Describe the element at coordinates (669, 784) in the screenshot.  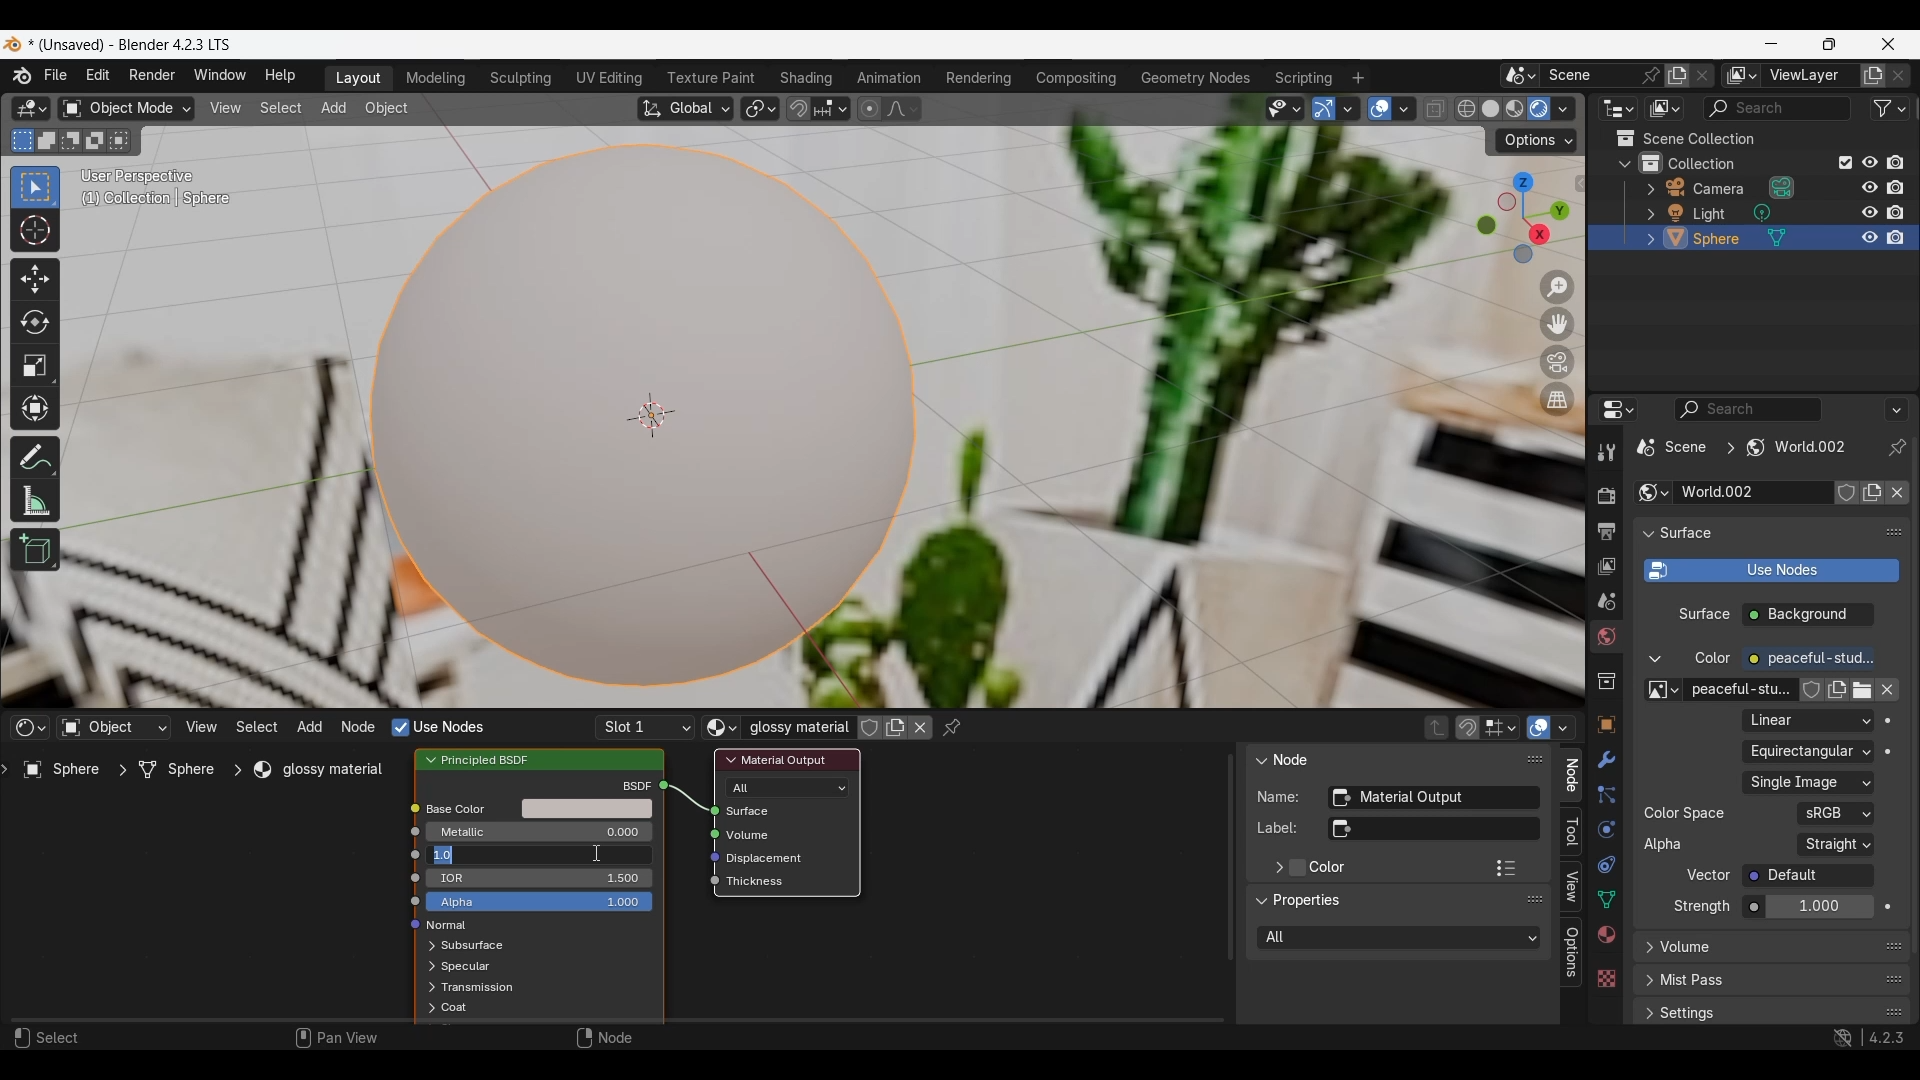
I see `icon` at that location.